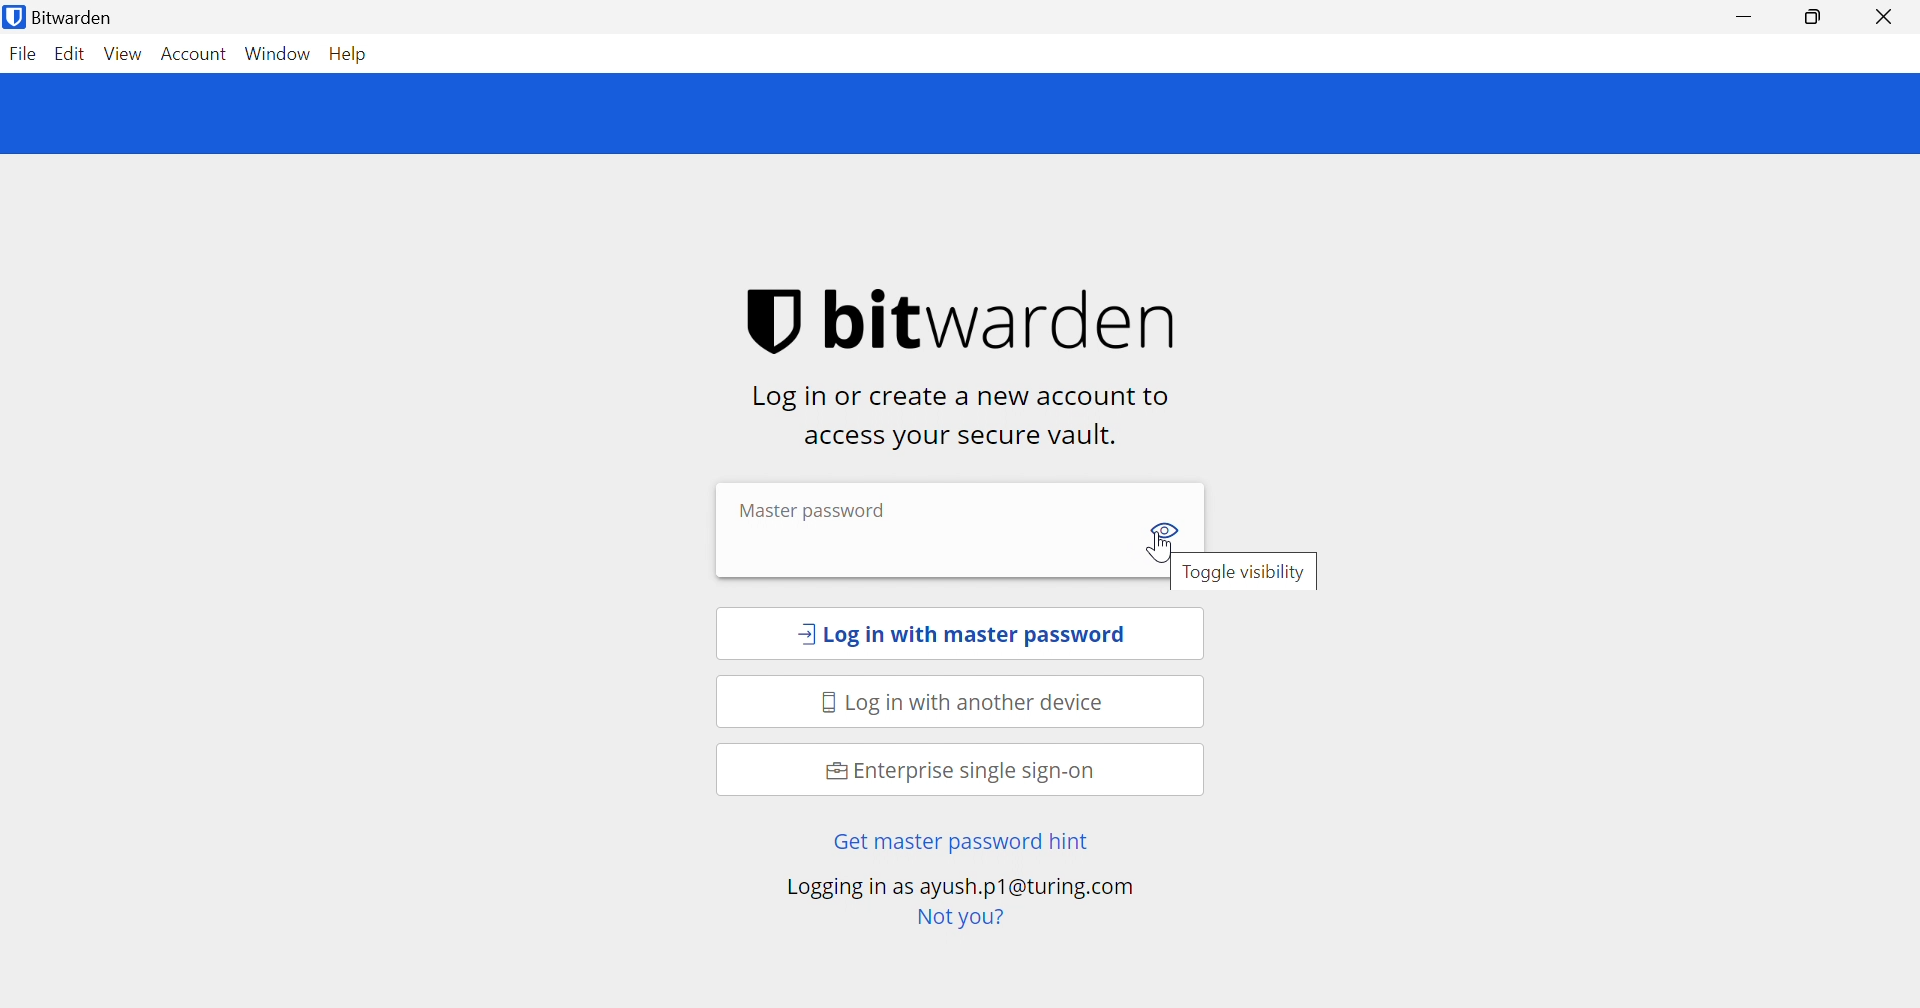 The image size is (1920, 1008). What do you see at coordinates (968, 704) in the screenshot?
I see `Log in with another device` at bounding box center [968, 704].